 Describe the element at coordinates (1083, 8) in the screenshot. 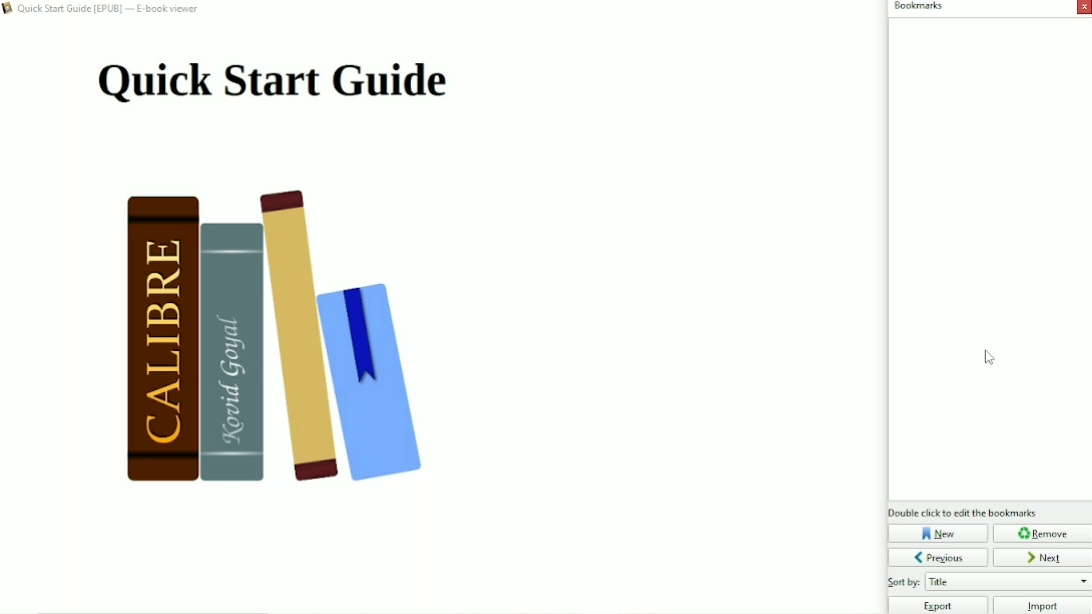

I see `Close` at that location.